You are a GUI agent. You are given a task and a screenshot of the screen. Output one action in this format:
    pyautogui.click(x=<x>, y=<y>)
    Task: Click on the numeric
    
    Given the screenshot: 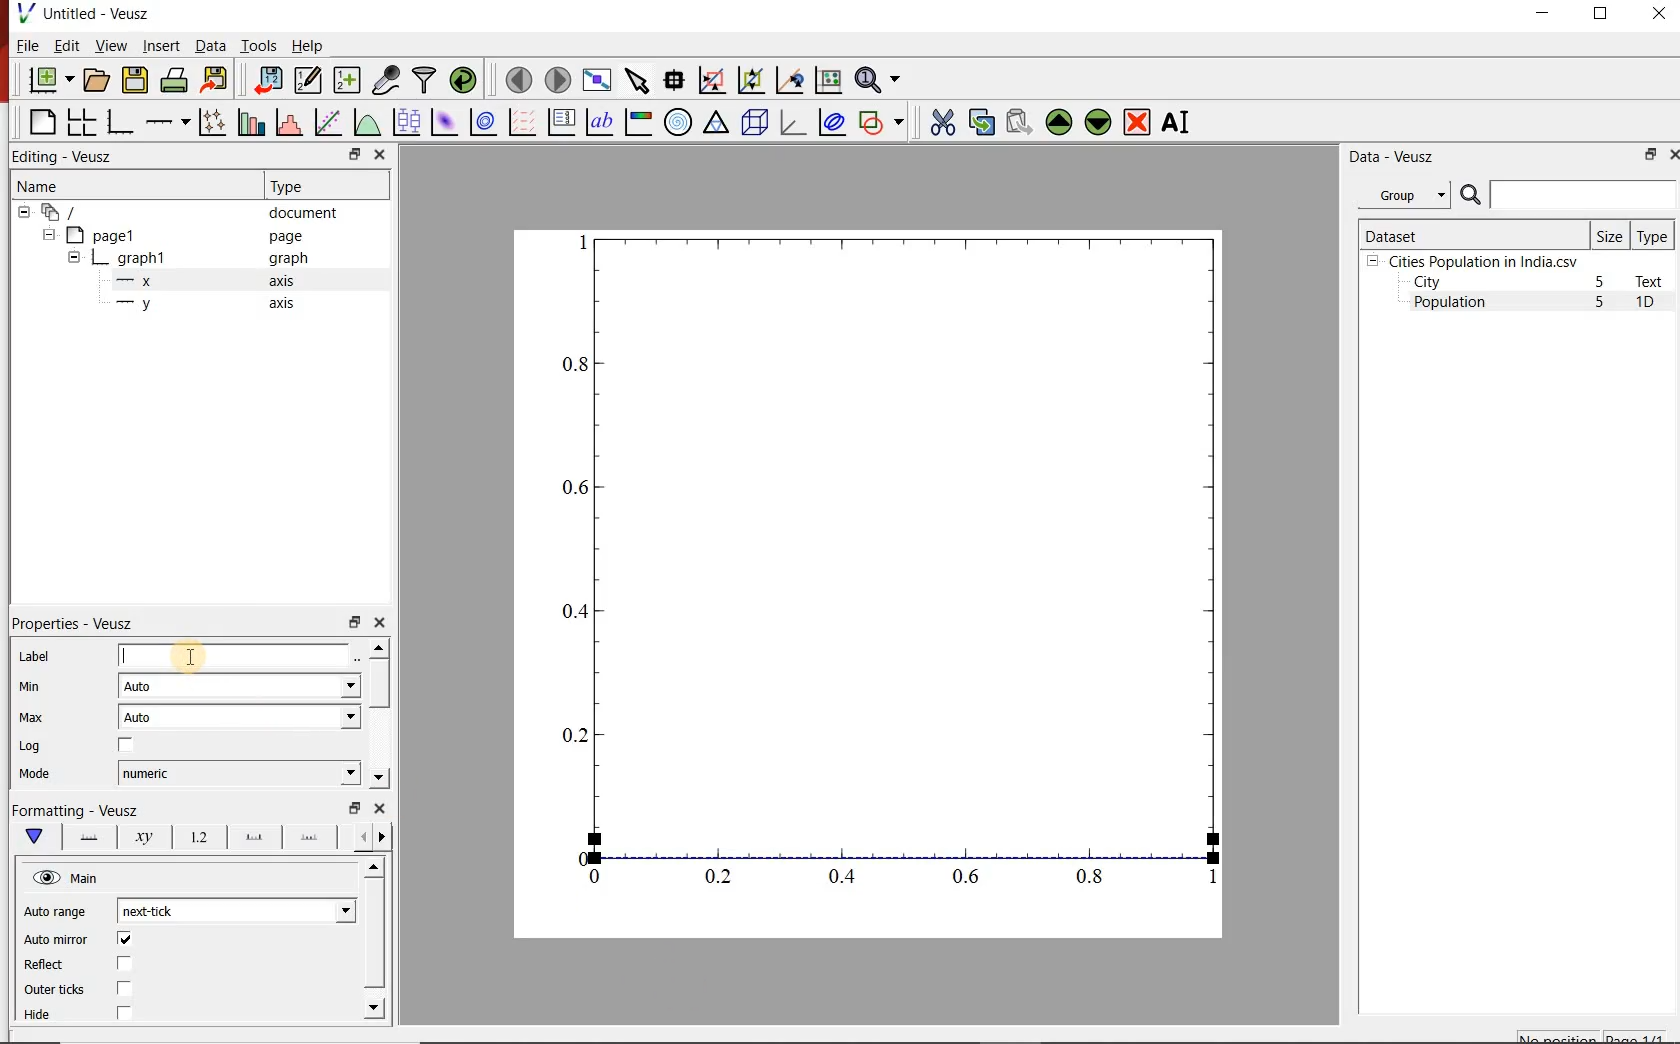 What is the action you would take?
    pyautogui.click(x=238, y=773)
    